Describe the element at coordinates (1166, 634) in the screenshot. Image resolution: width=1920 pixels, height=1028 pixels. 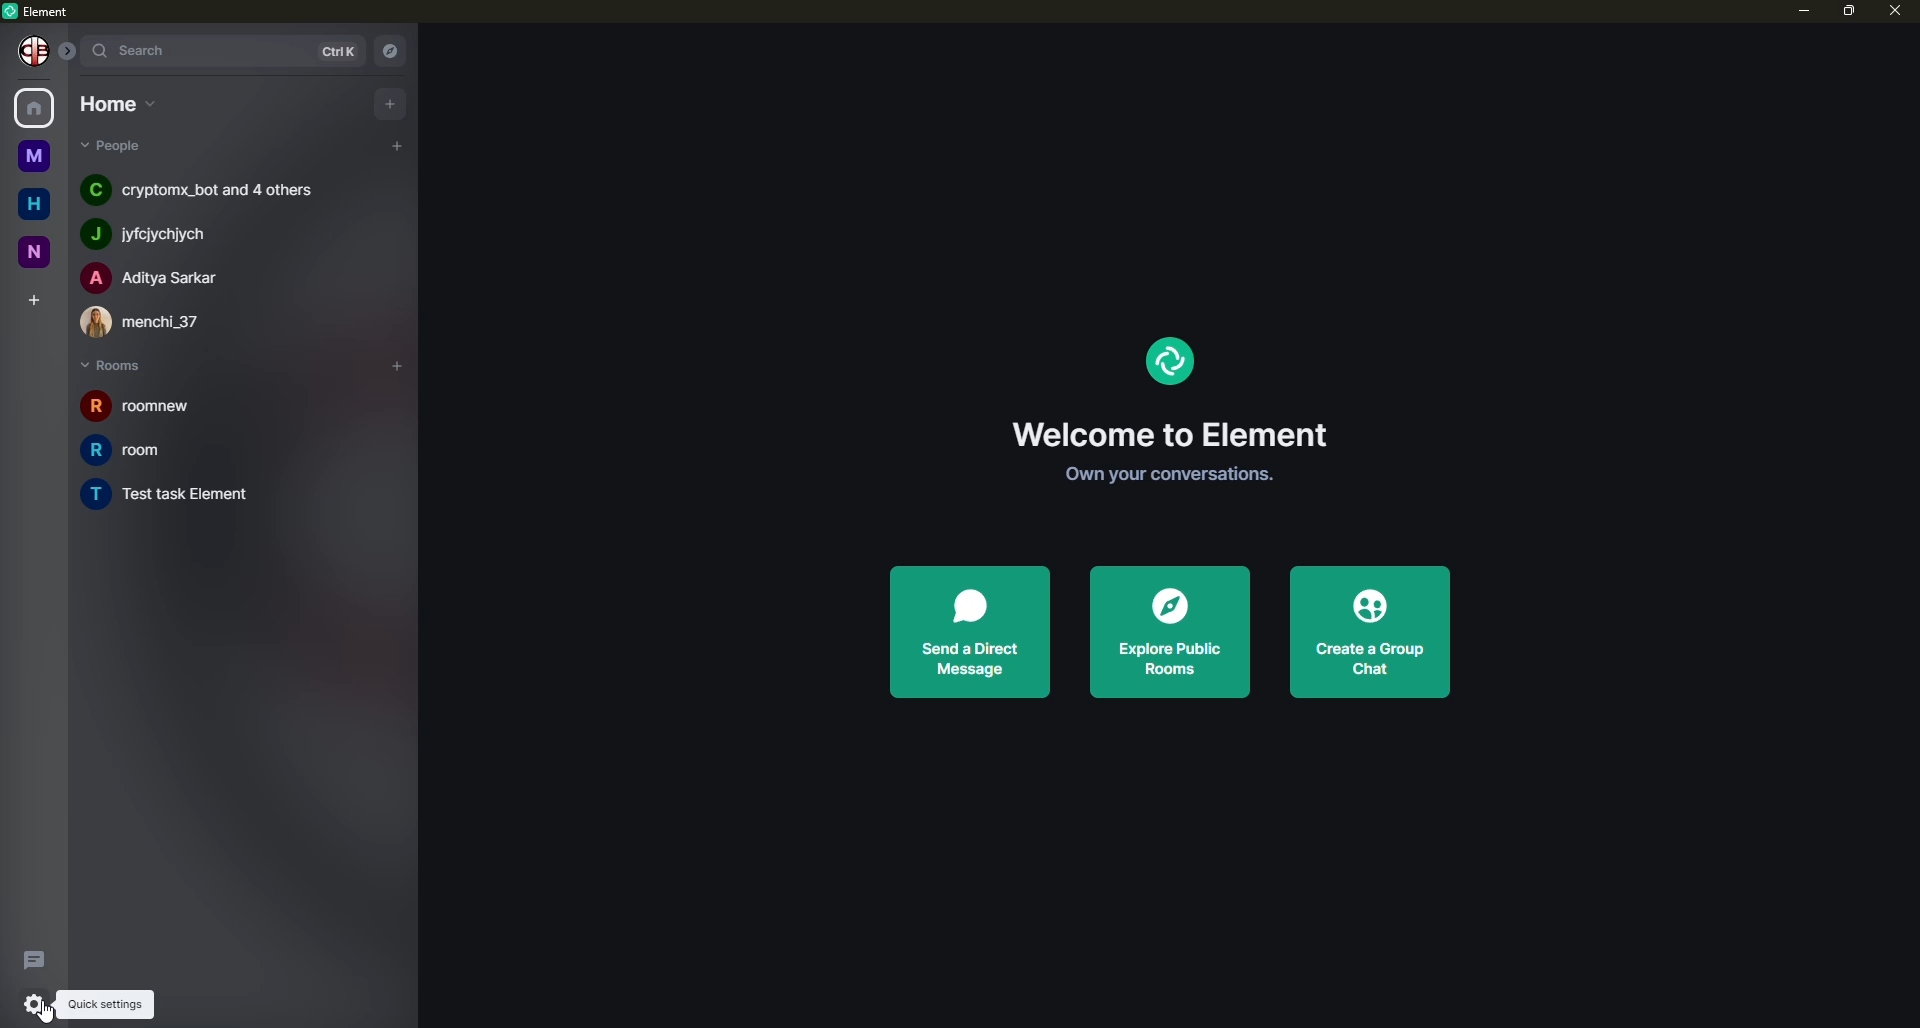
I see `explore public rooms` at that location.